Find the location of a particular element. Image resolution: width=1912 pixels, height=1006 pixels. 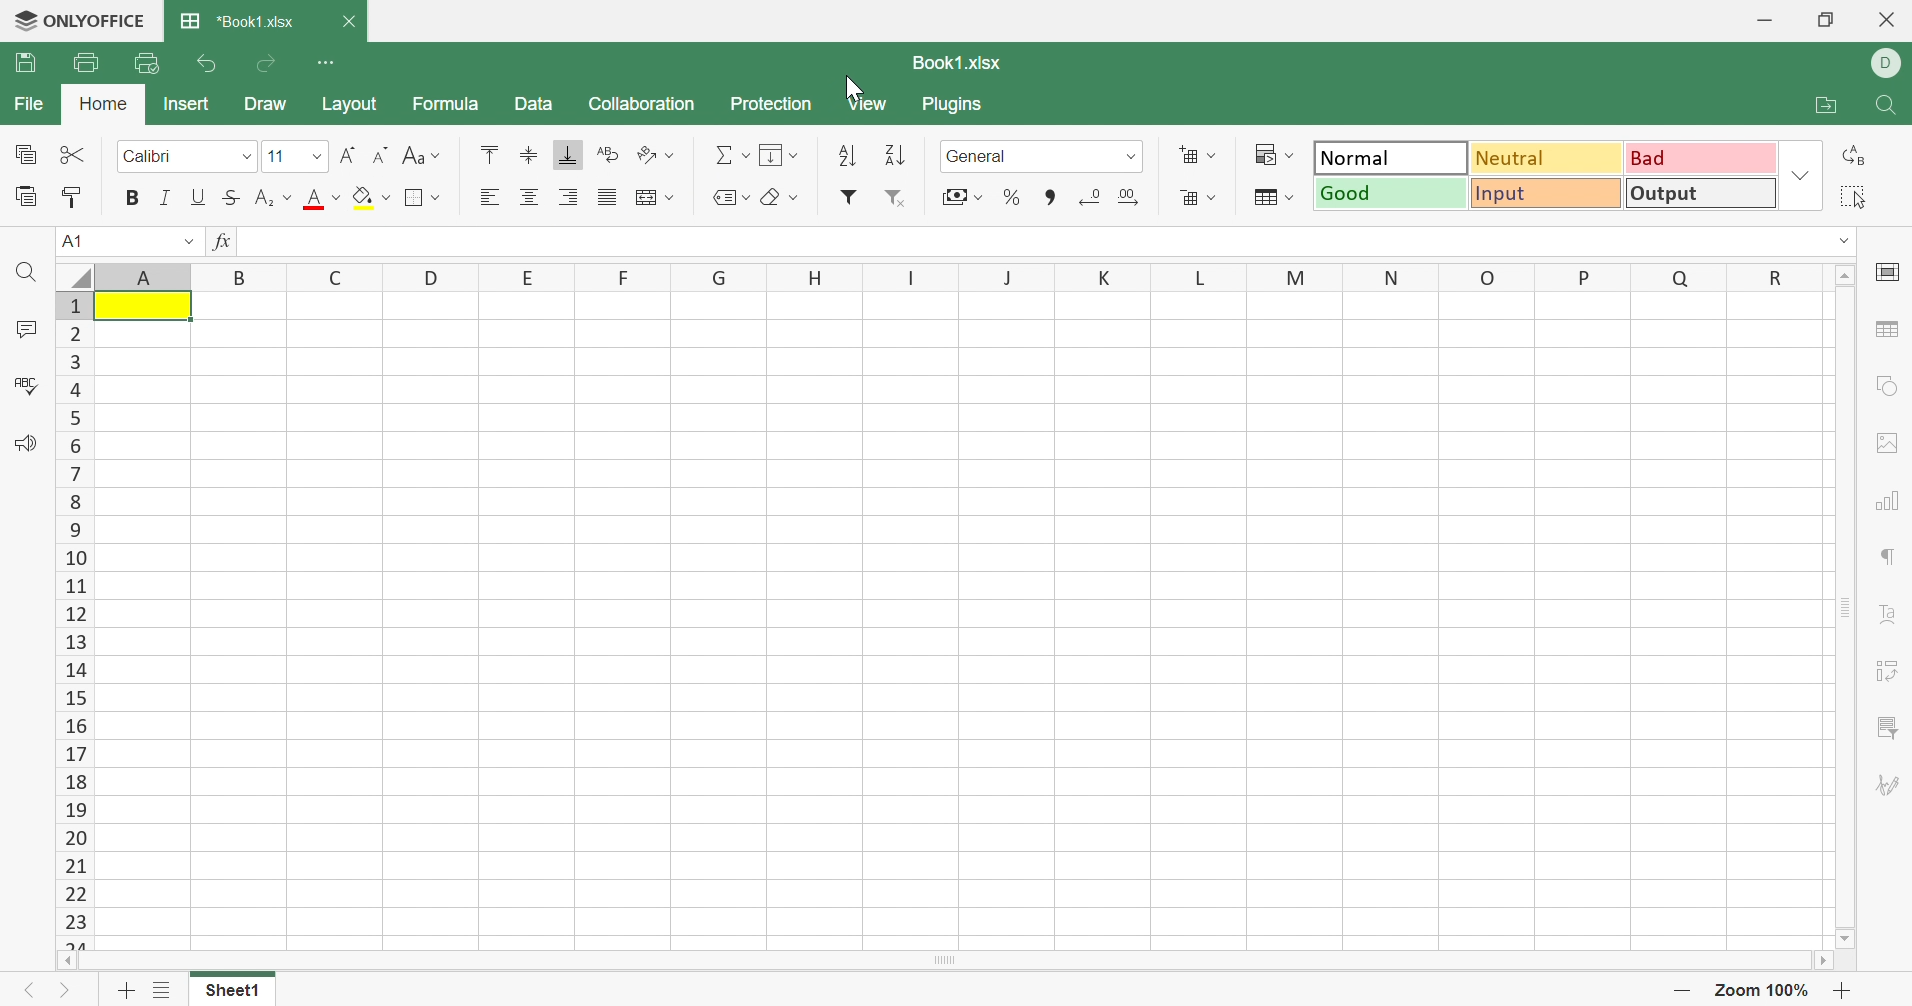

Justified is located at coordinates (608, 195).